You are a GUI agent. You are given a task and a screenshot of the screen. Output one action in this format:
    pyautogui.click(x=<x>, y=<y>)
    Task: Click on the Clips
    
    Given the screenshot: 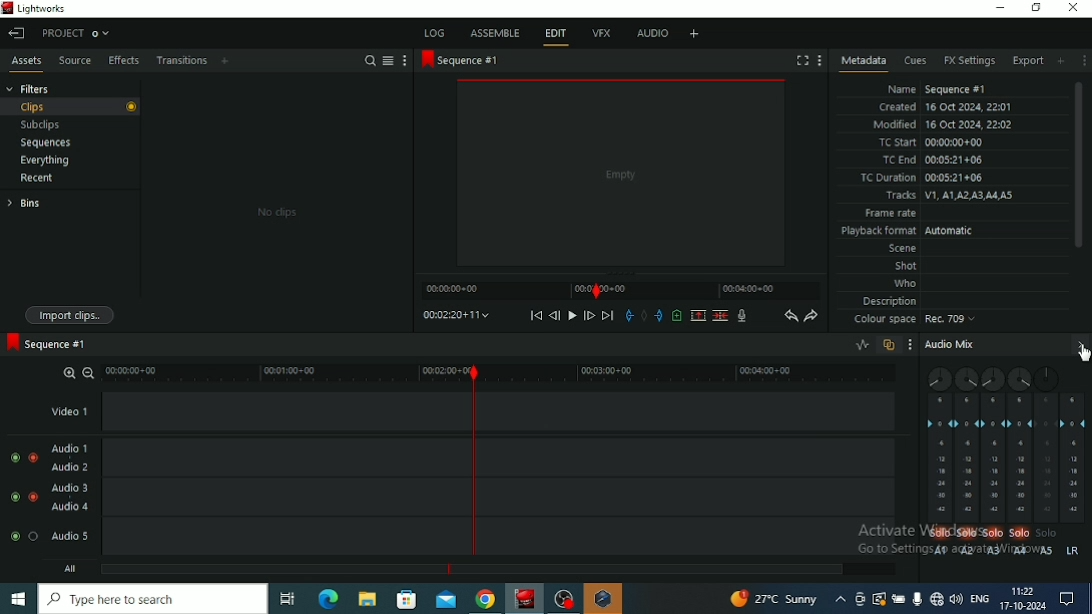 What is the action you would take?
    pyautogui.click(x=69, y=107)
    